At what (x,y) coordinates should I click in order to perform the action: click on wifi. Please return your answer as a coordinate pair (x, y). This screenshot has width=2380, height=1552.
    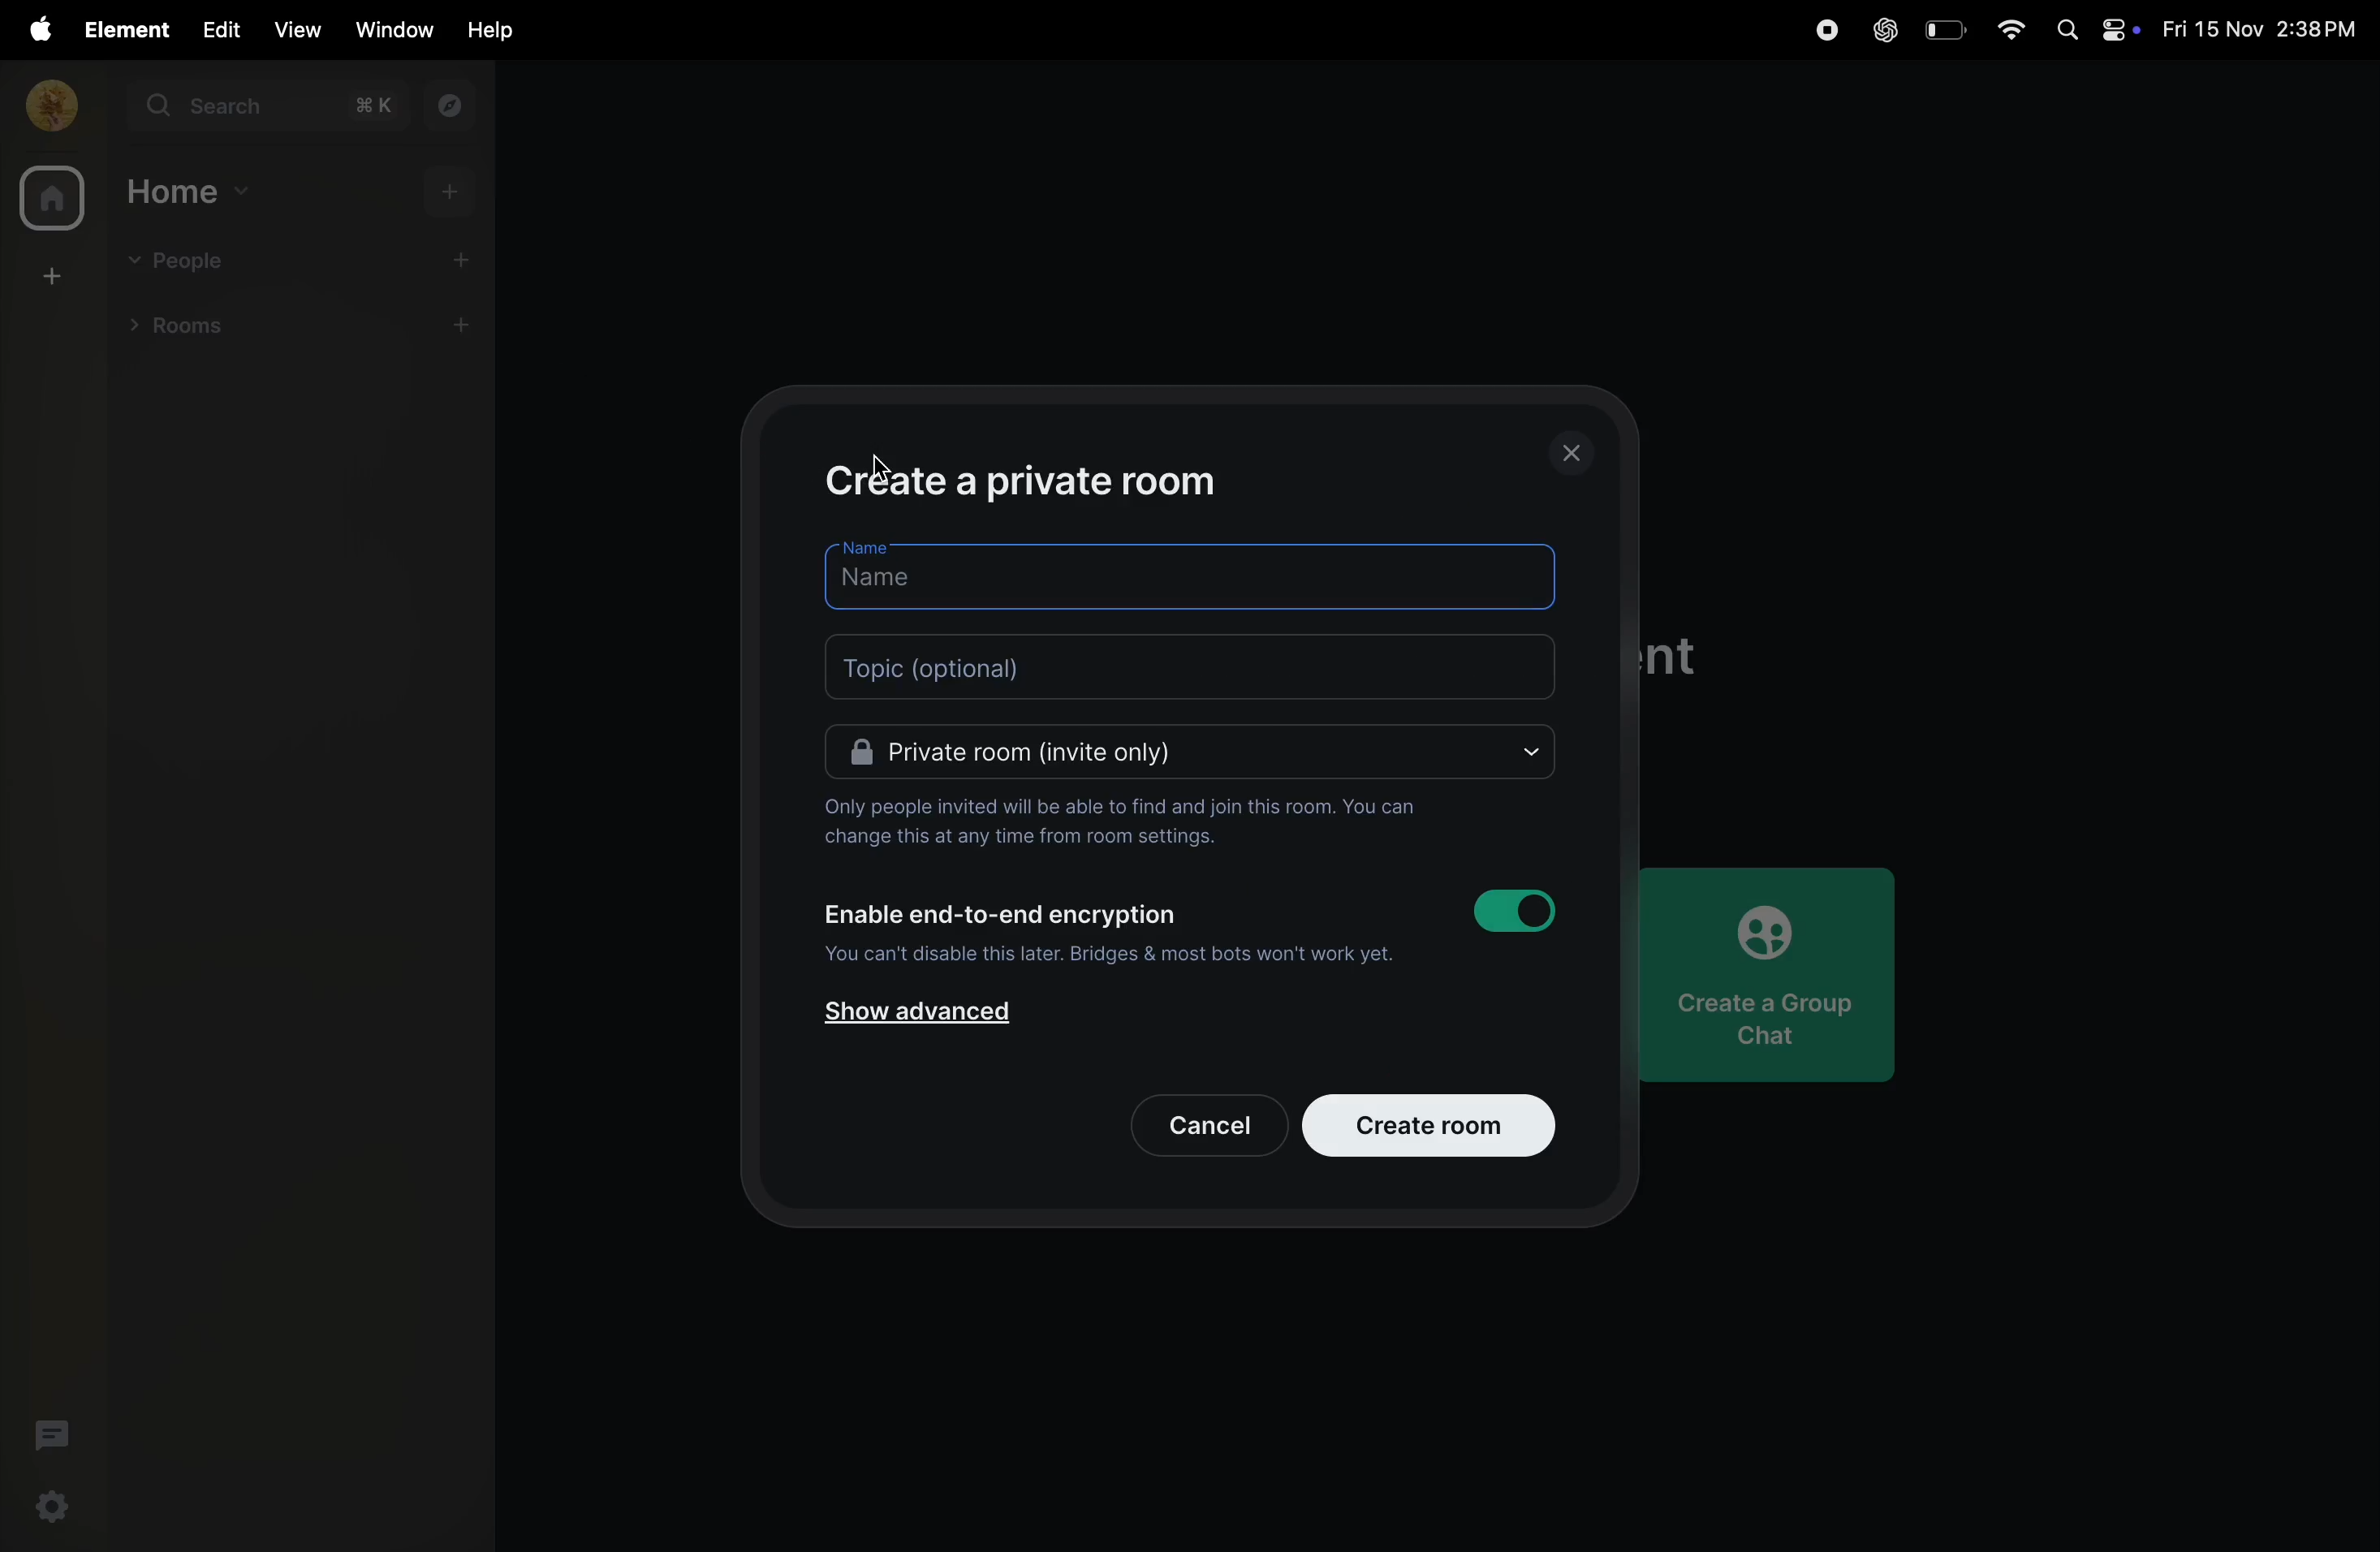
    Looking at the image, I should click on (2004, 27).